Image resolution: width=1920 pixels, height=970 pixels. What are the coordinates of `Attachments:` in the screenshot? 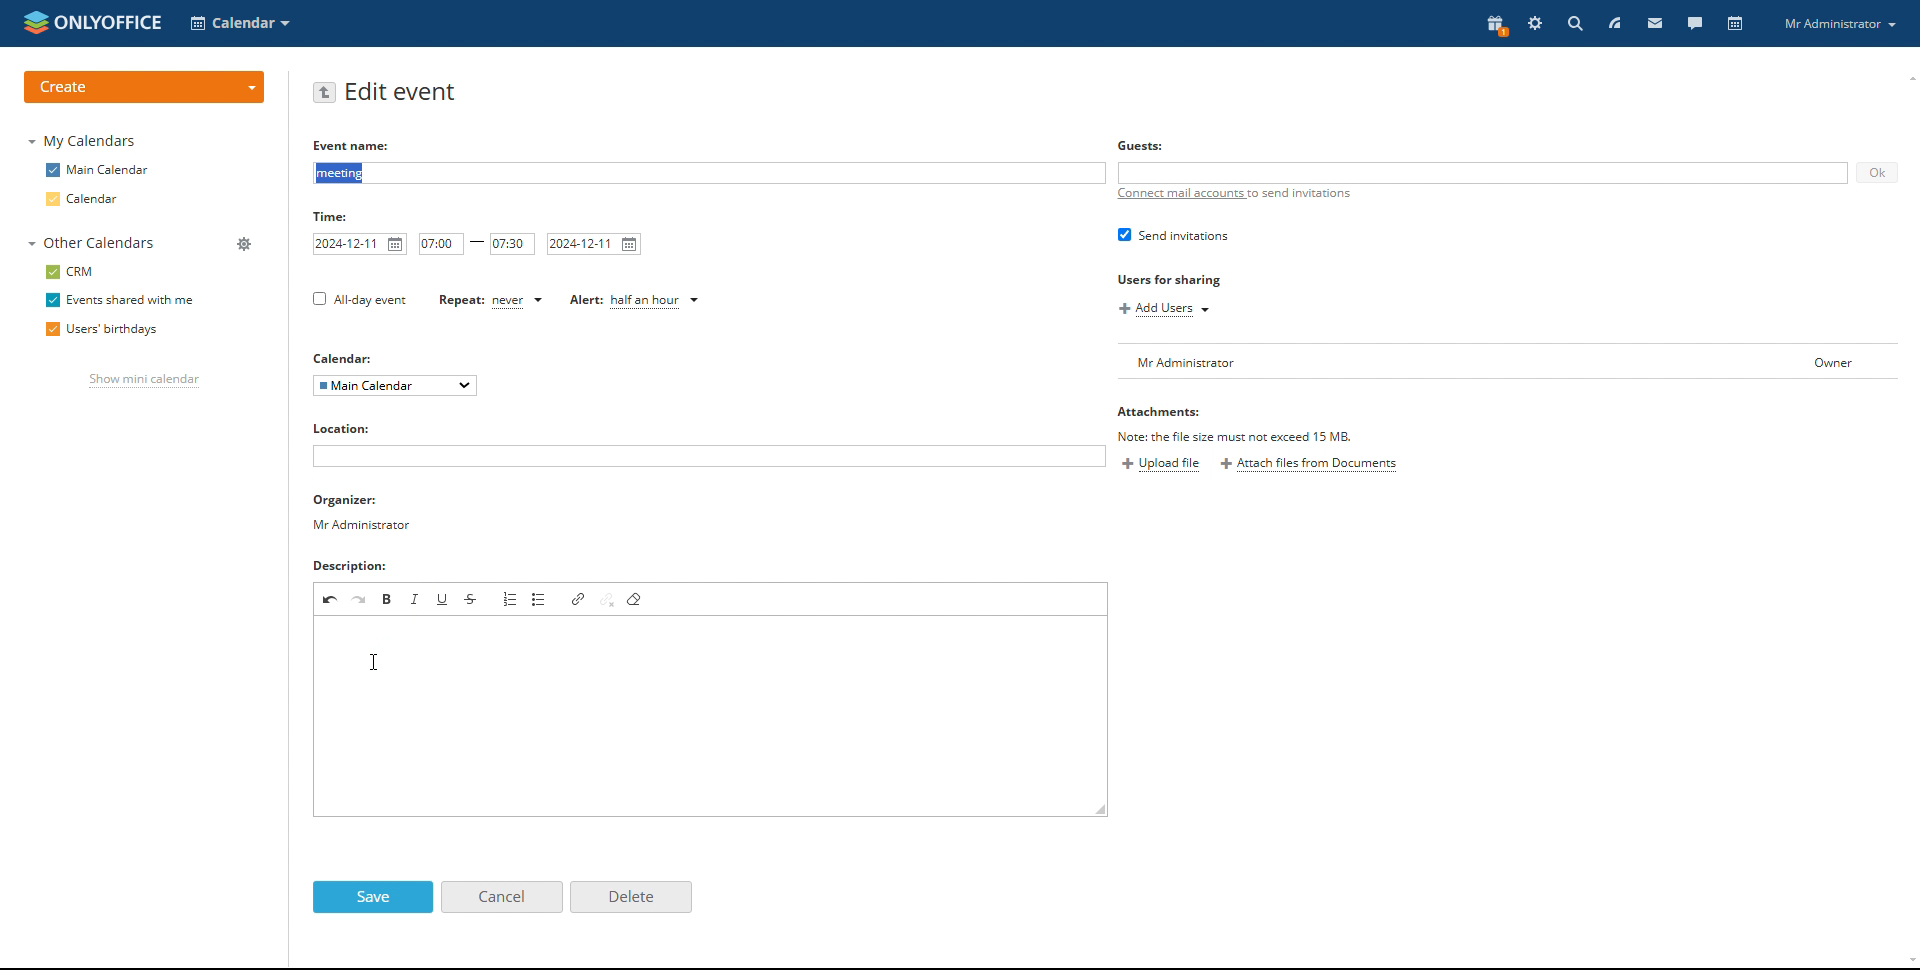 It's located at (1236, 423).